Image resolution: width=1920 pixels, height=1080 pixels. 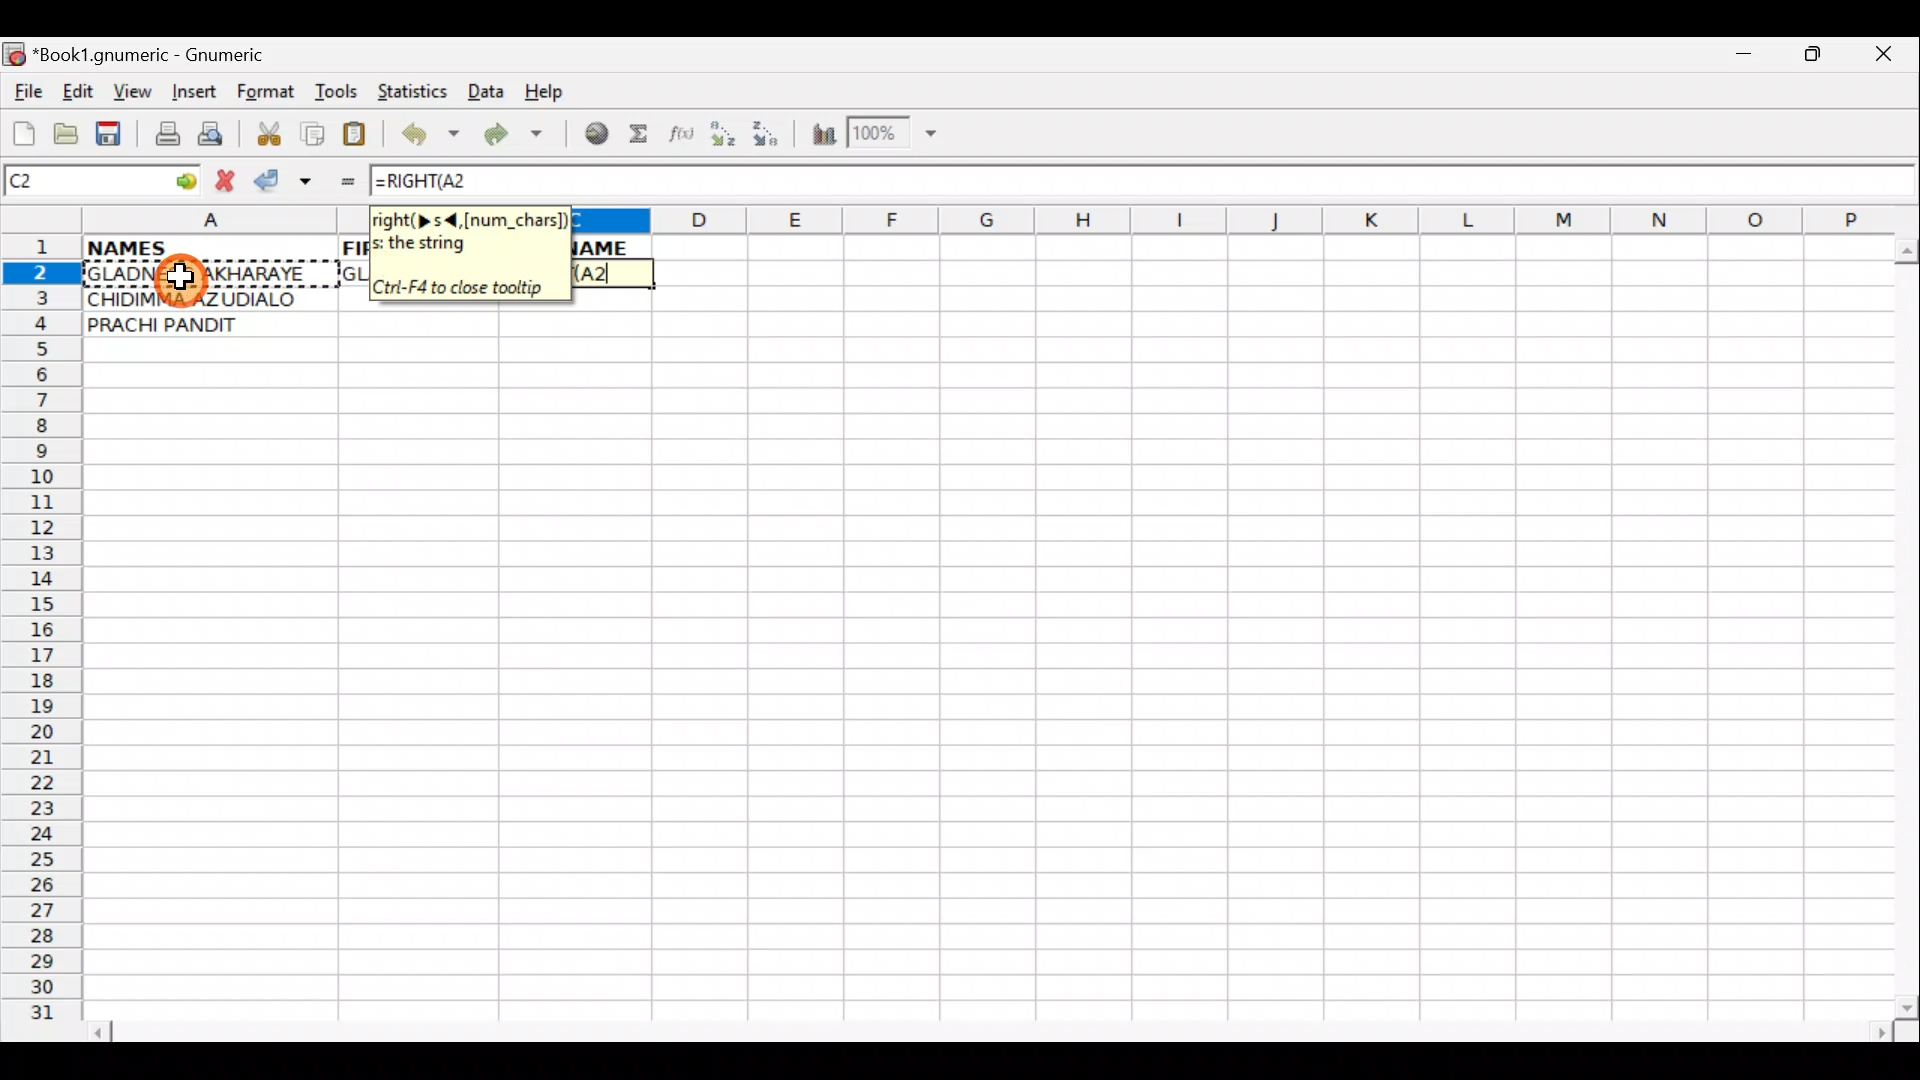 I want to click on Insert Chart, so click(x=818, y=137).